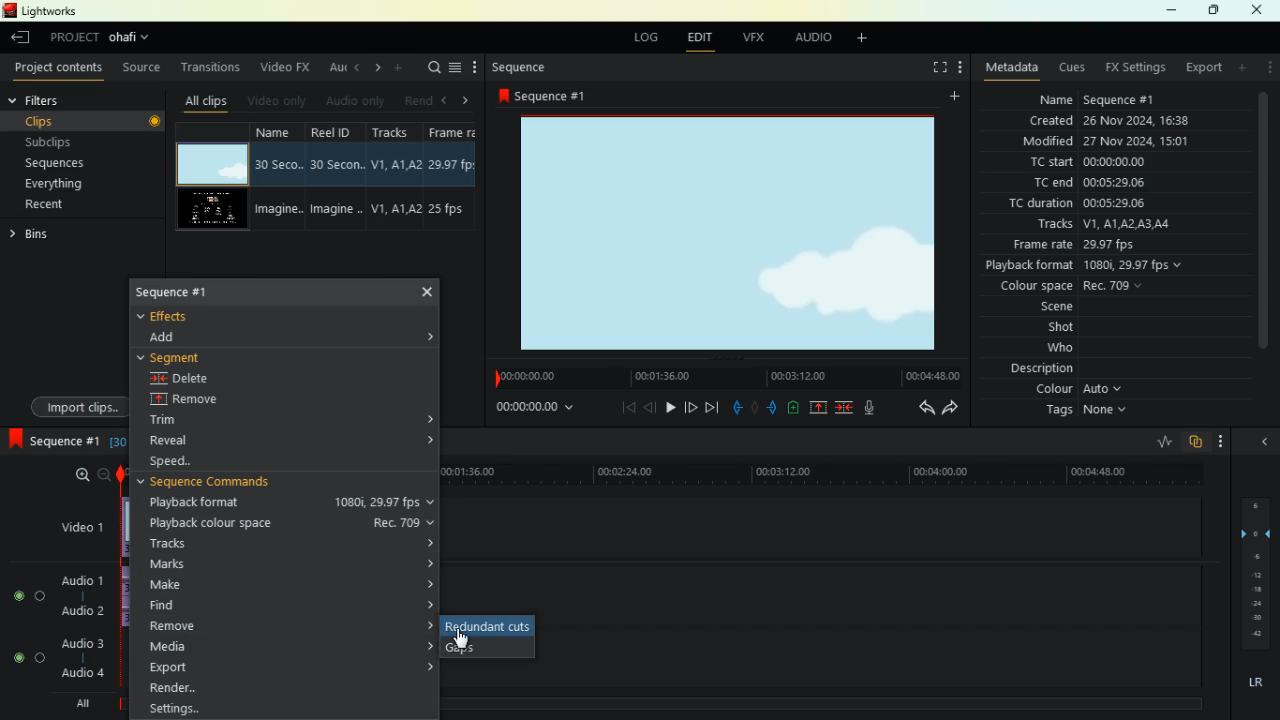 The height and width of the screenshot is (720, 1280). I want to click on Cross, so click(430, 290).